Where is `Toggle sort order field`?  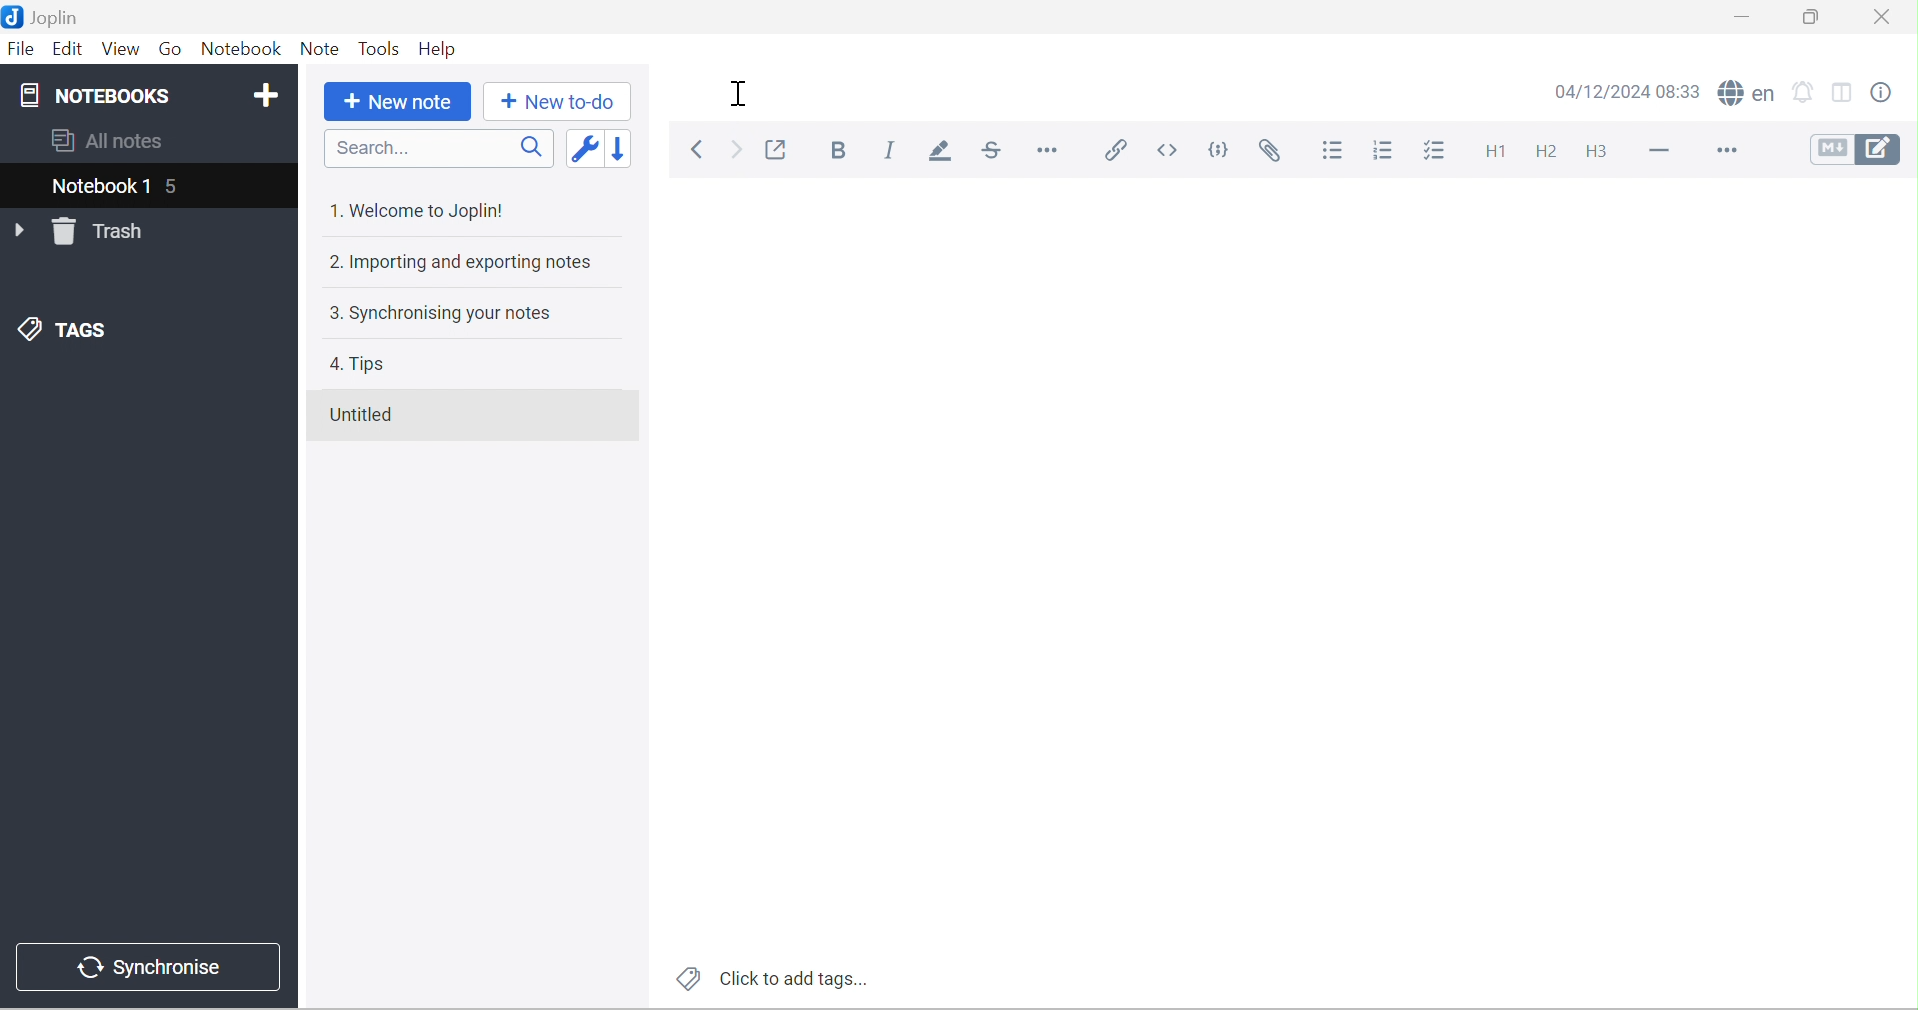 Toggle sort order field is located at coordinates (583, 152).